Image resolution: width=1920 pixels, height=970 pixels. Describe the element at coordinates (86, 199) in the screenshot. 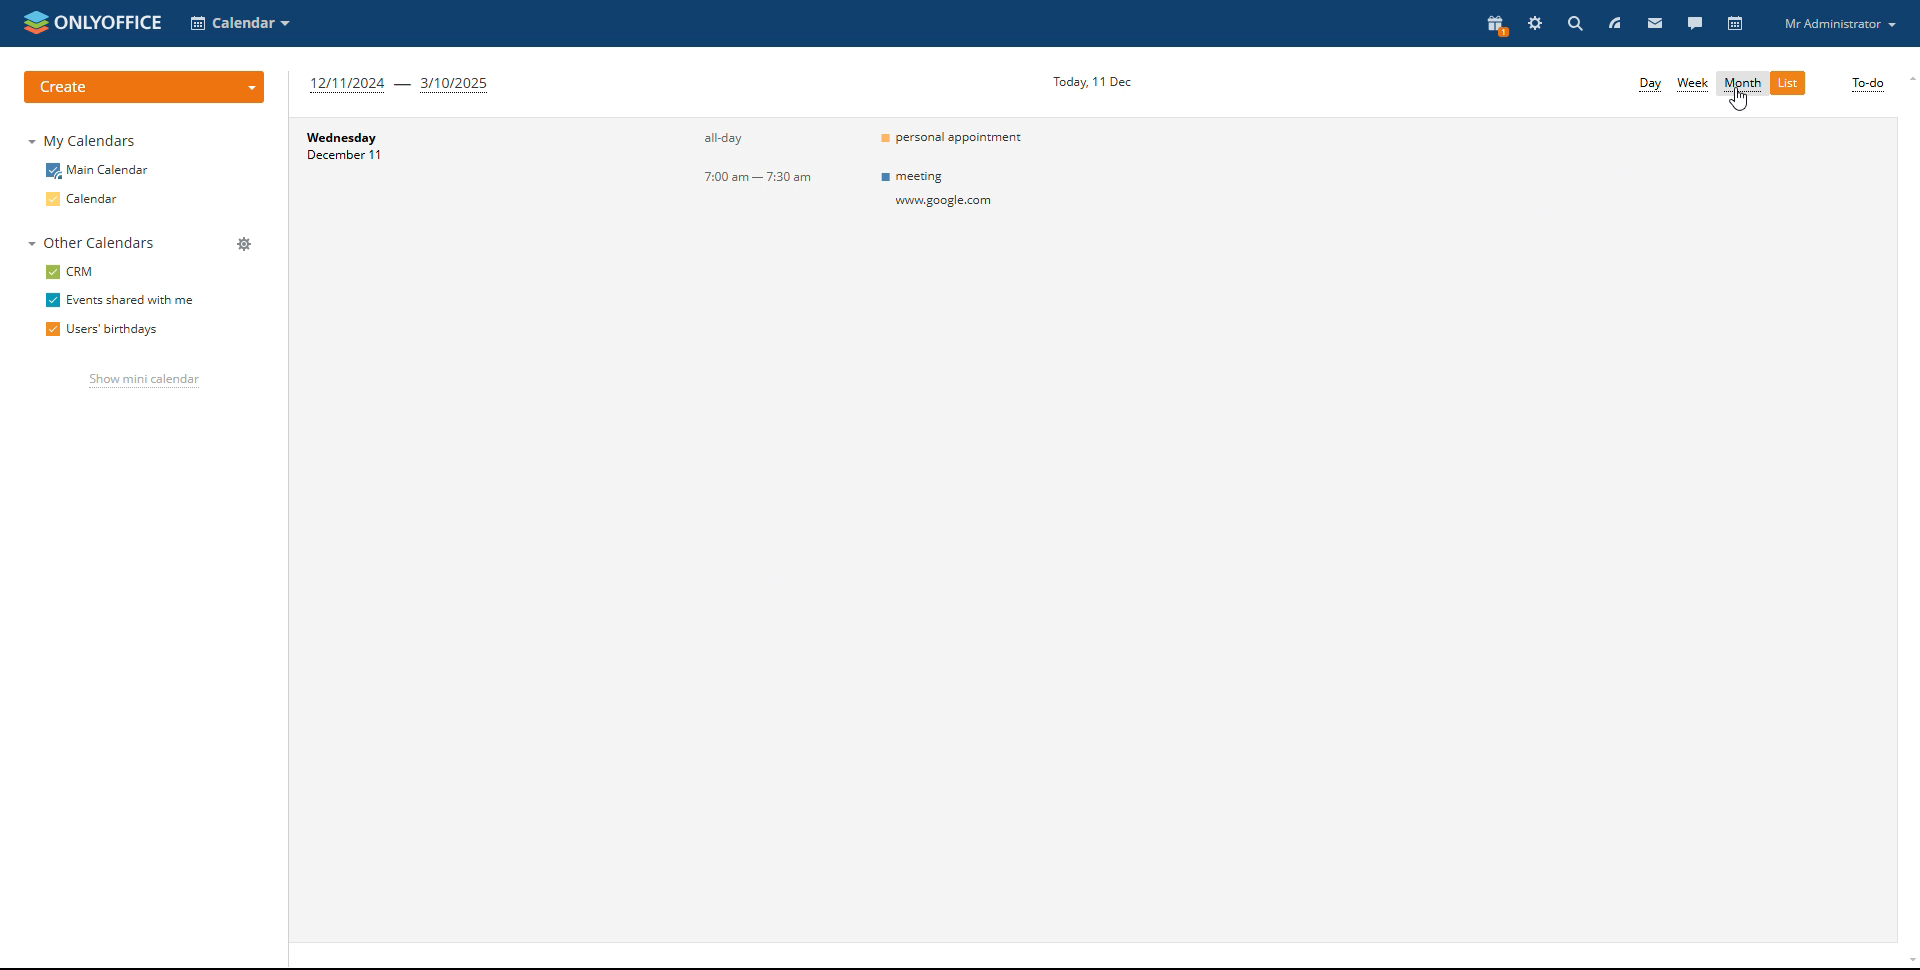

I see `calendar` at that location.